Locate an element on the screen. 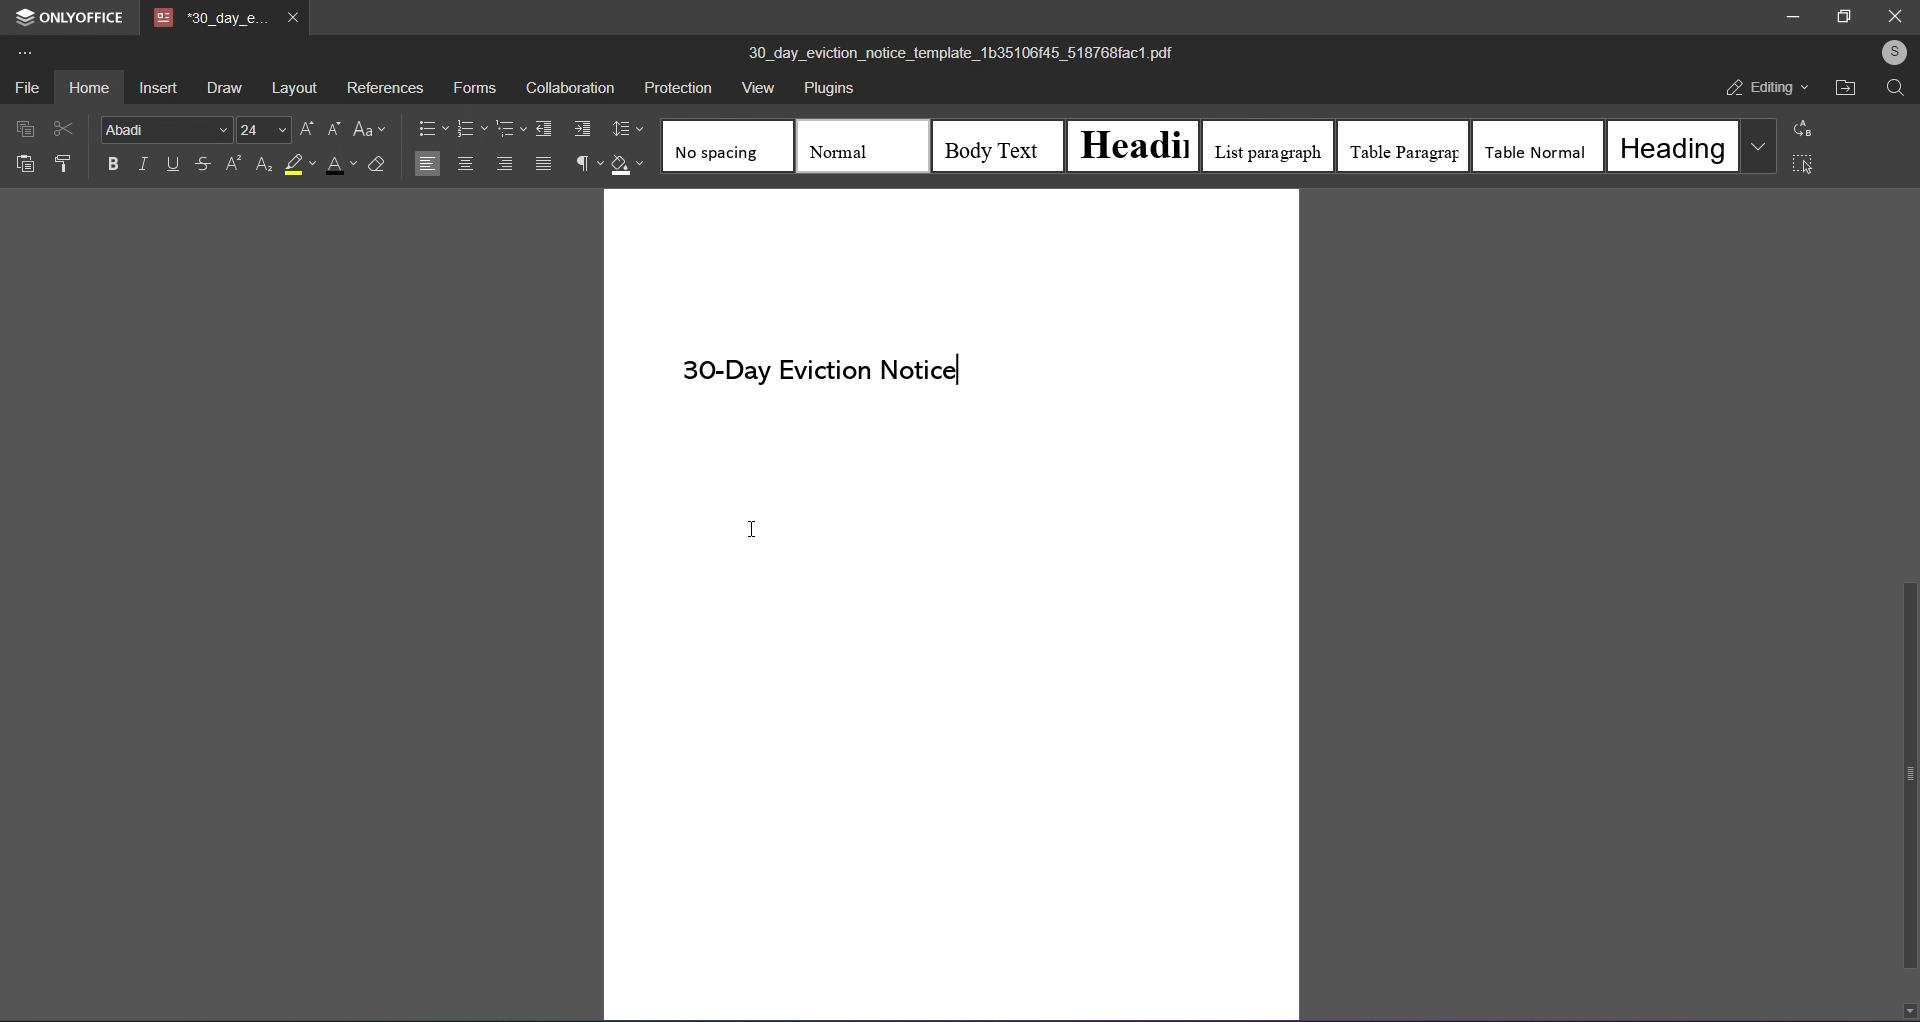  table normal is located at coordinates (1539, 146).